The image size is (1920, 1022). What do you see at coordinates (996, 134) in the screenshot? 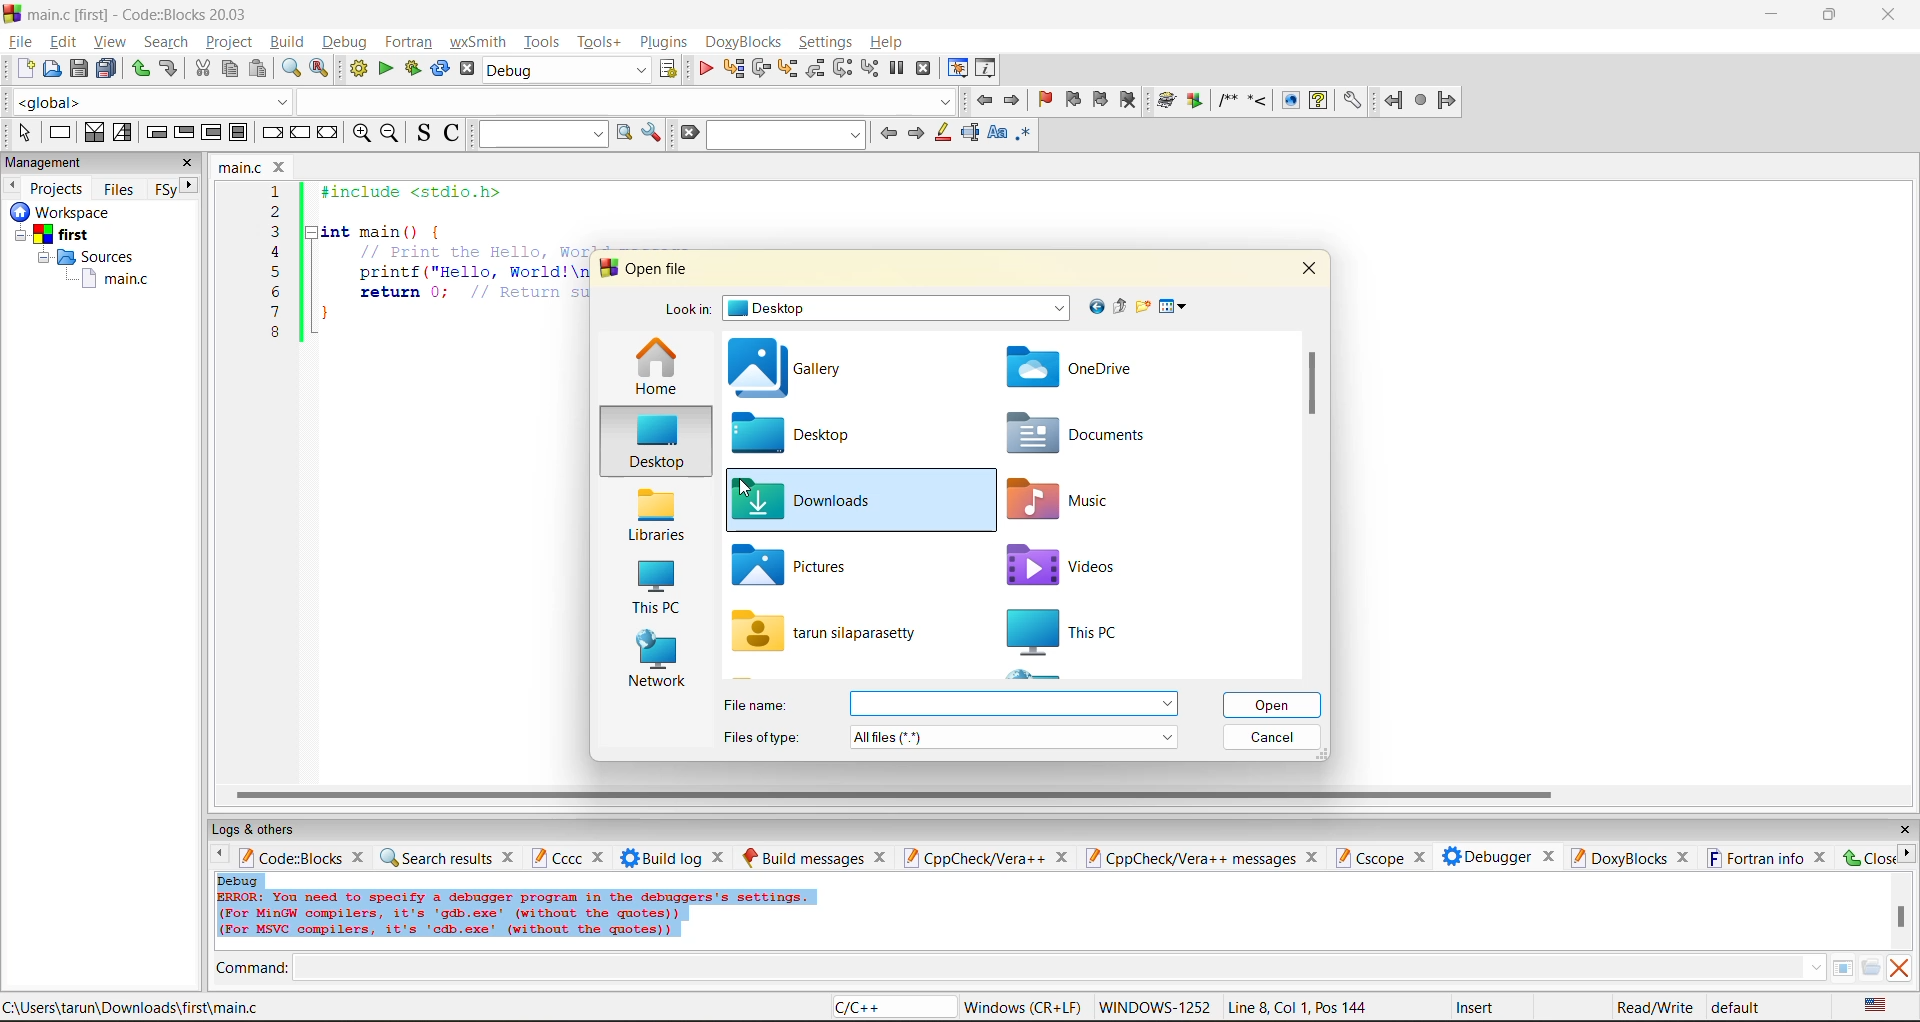
I see `match case` at bounding box center [996, 134].